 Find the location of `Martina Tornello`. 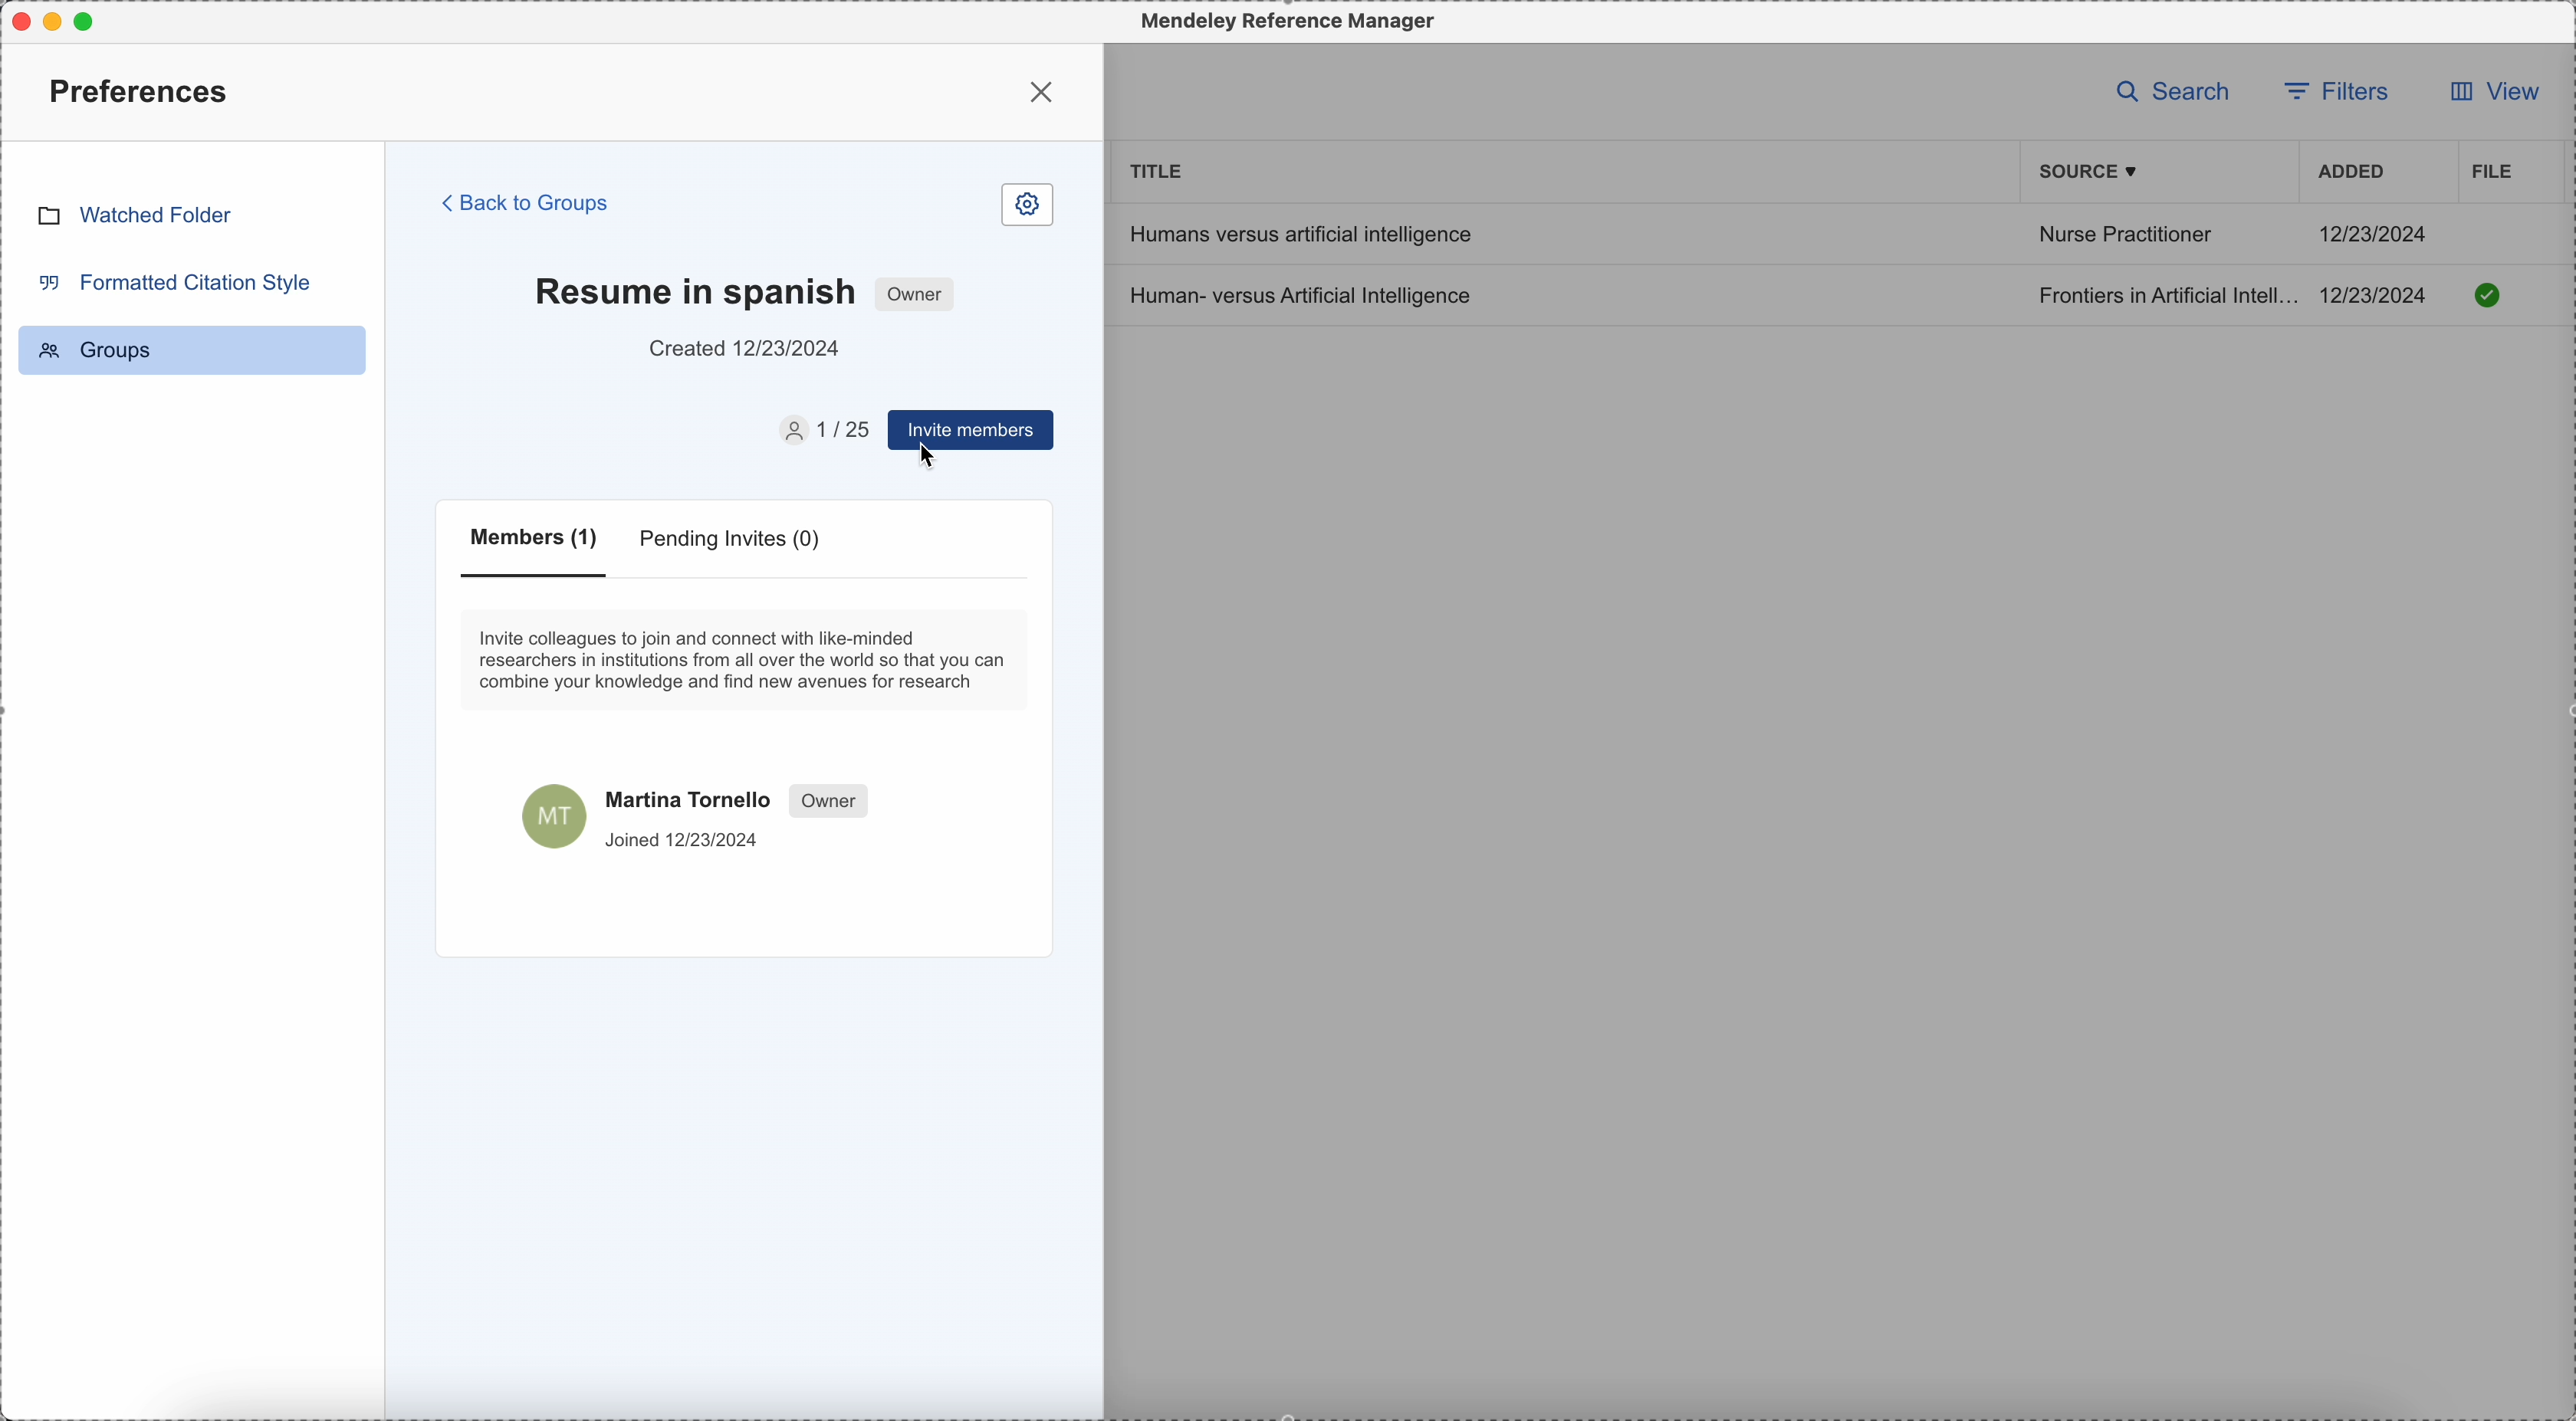

Martina Tornello is located at coordinates (699, 814).